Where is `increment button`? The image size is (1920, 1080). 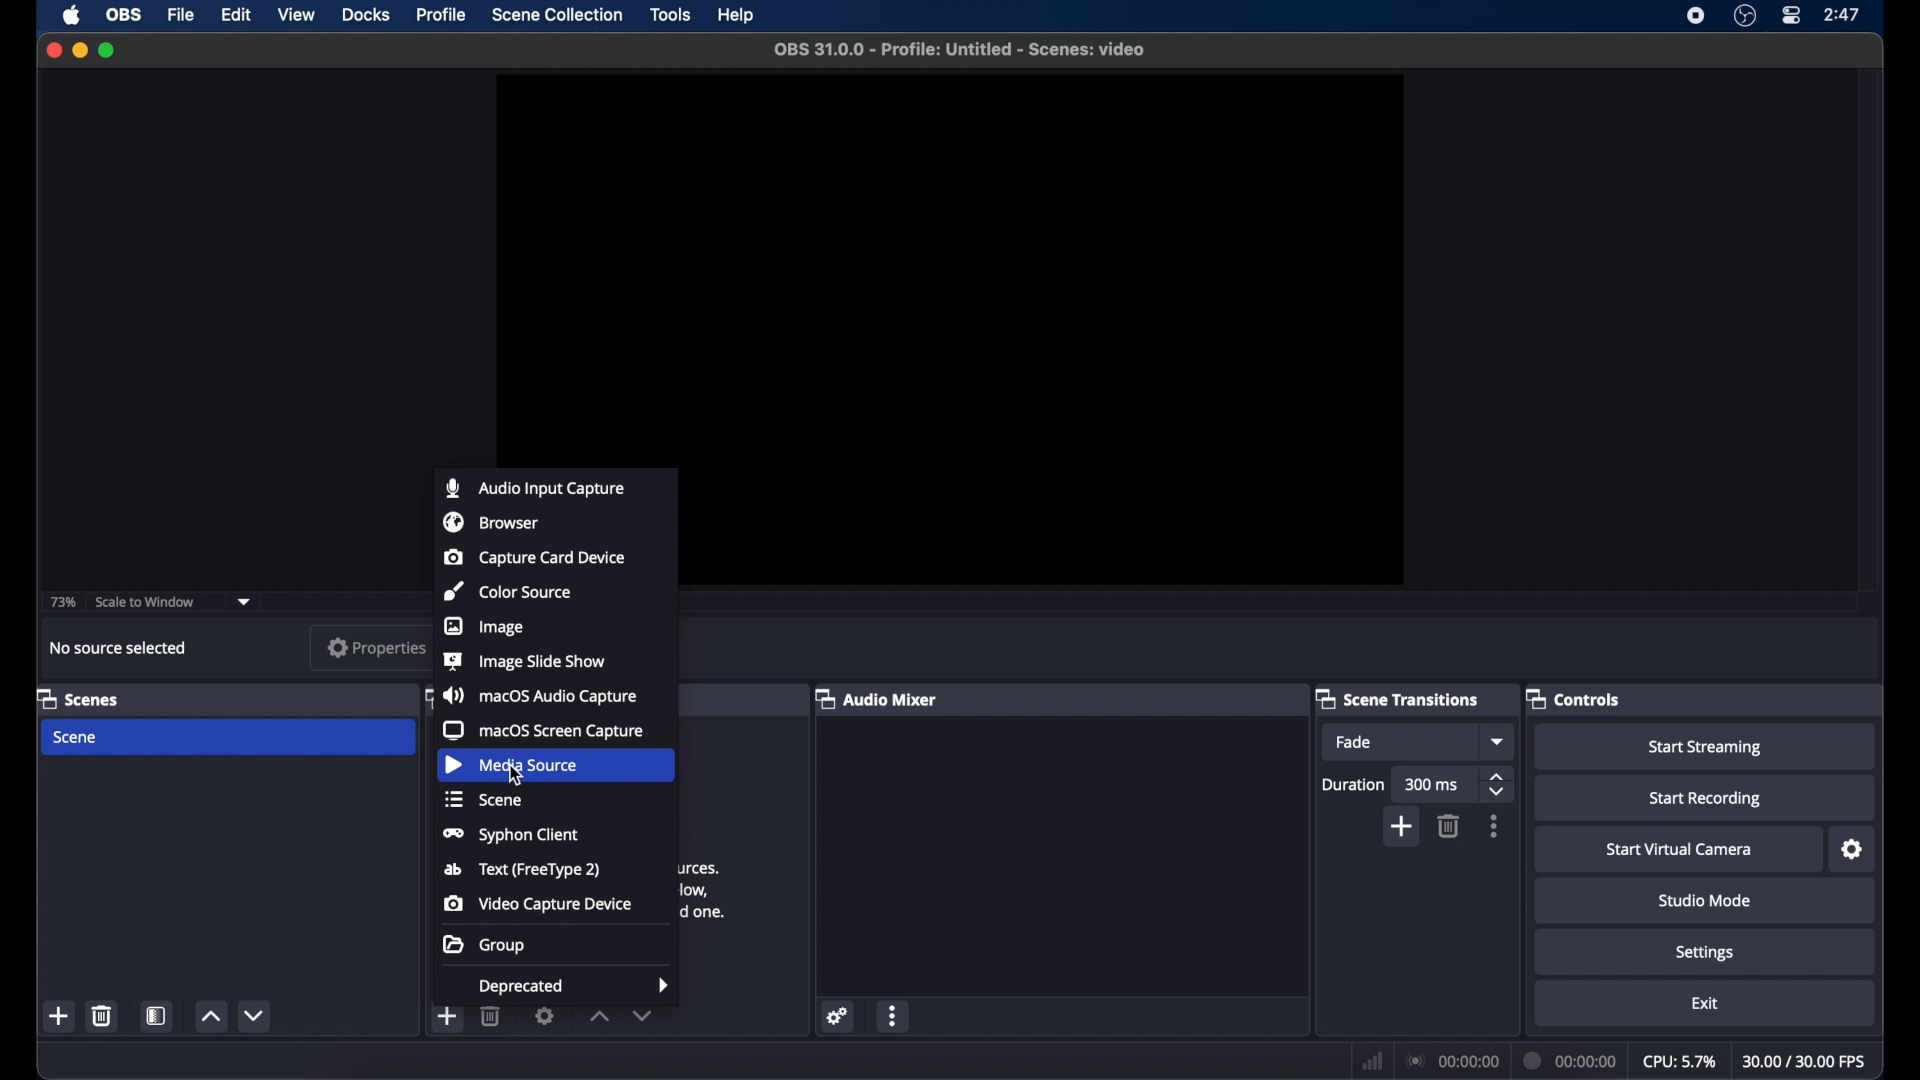 increment button is located at coordinates (210, 1016).